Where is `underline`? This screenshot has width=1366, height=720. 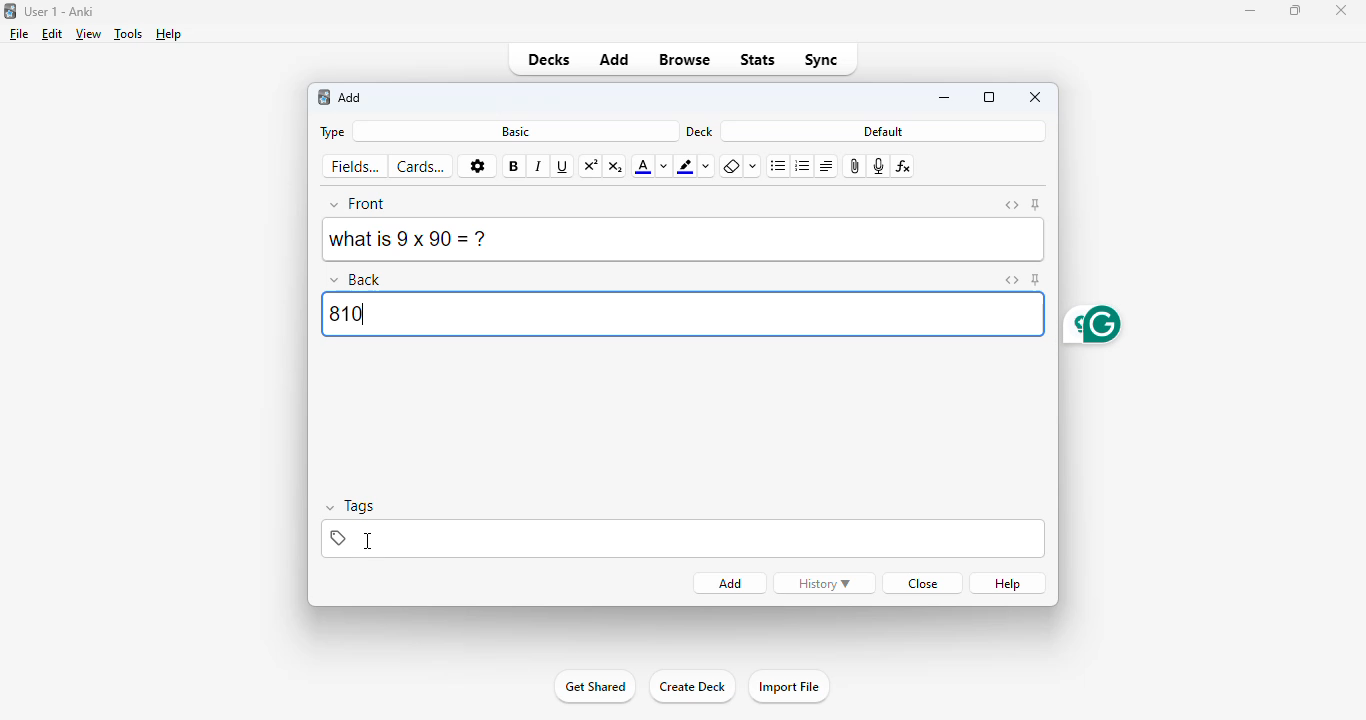
underline is located at coordinates (563, 167).